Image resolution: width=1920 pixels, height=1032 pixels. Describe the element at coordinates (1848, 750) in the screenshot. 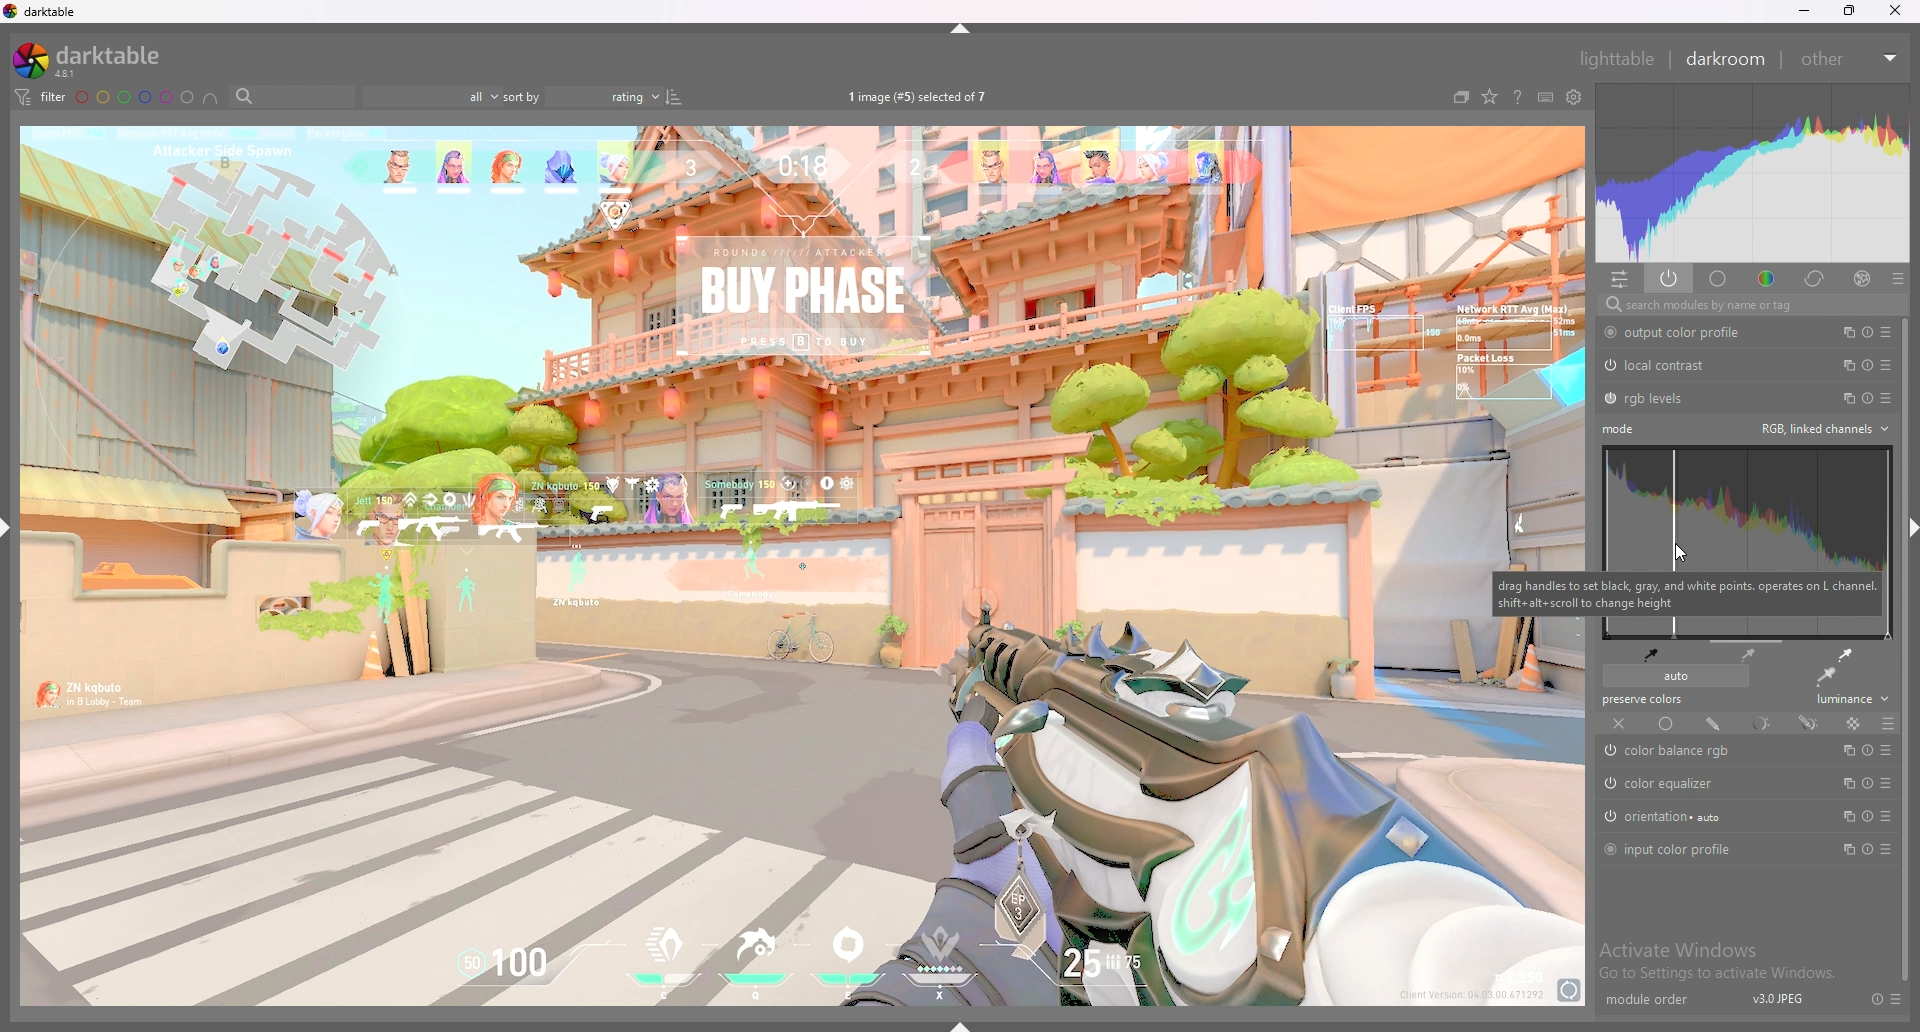

I see `multiple instances action` at that location.